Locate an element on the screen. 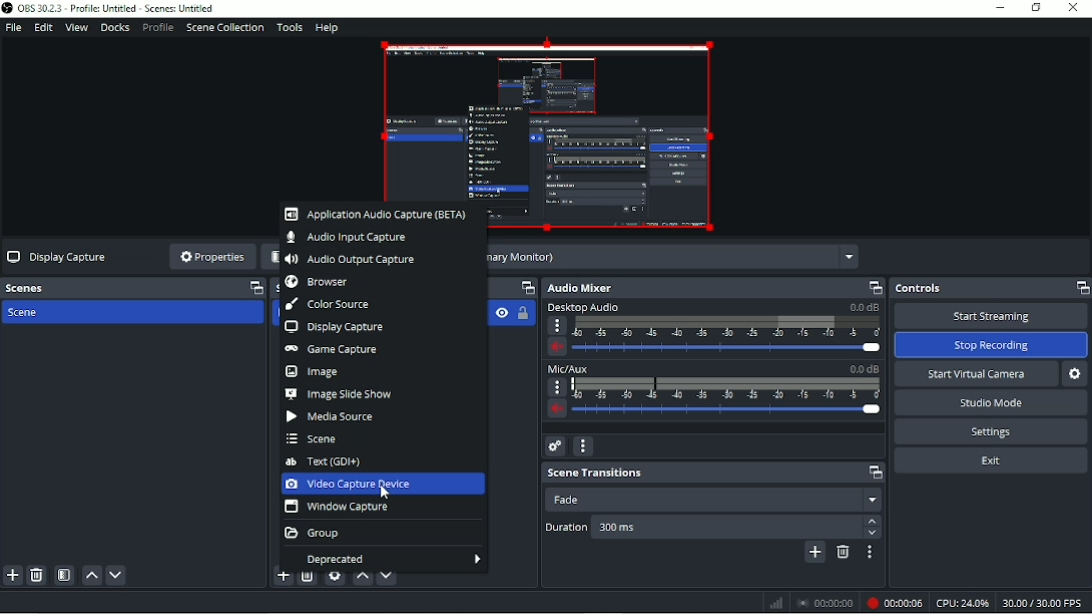 This screenshot has width=1092, height=614. Start streaming is located at coordinates (991, 314).